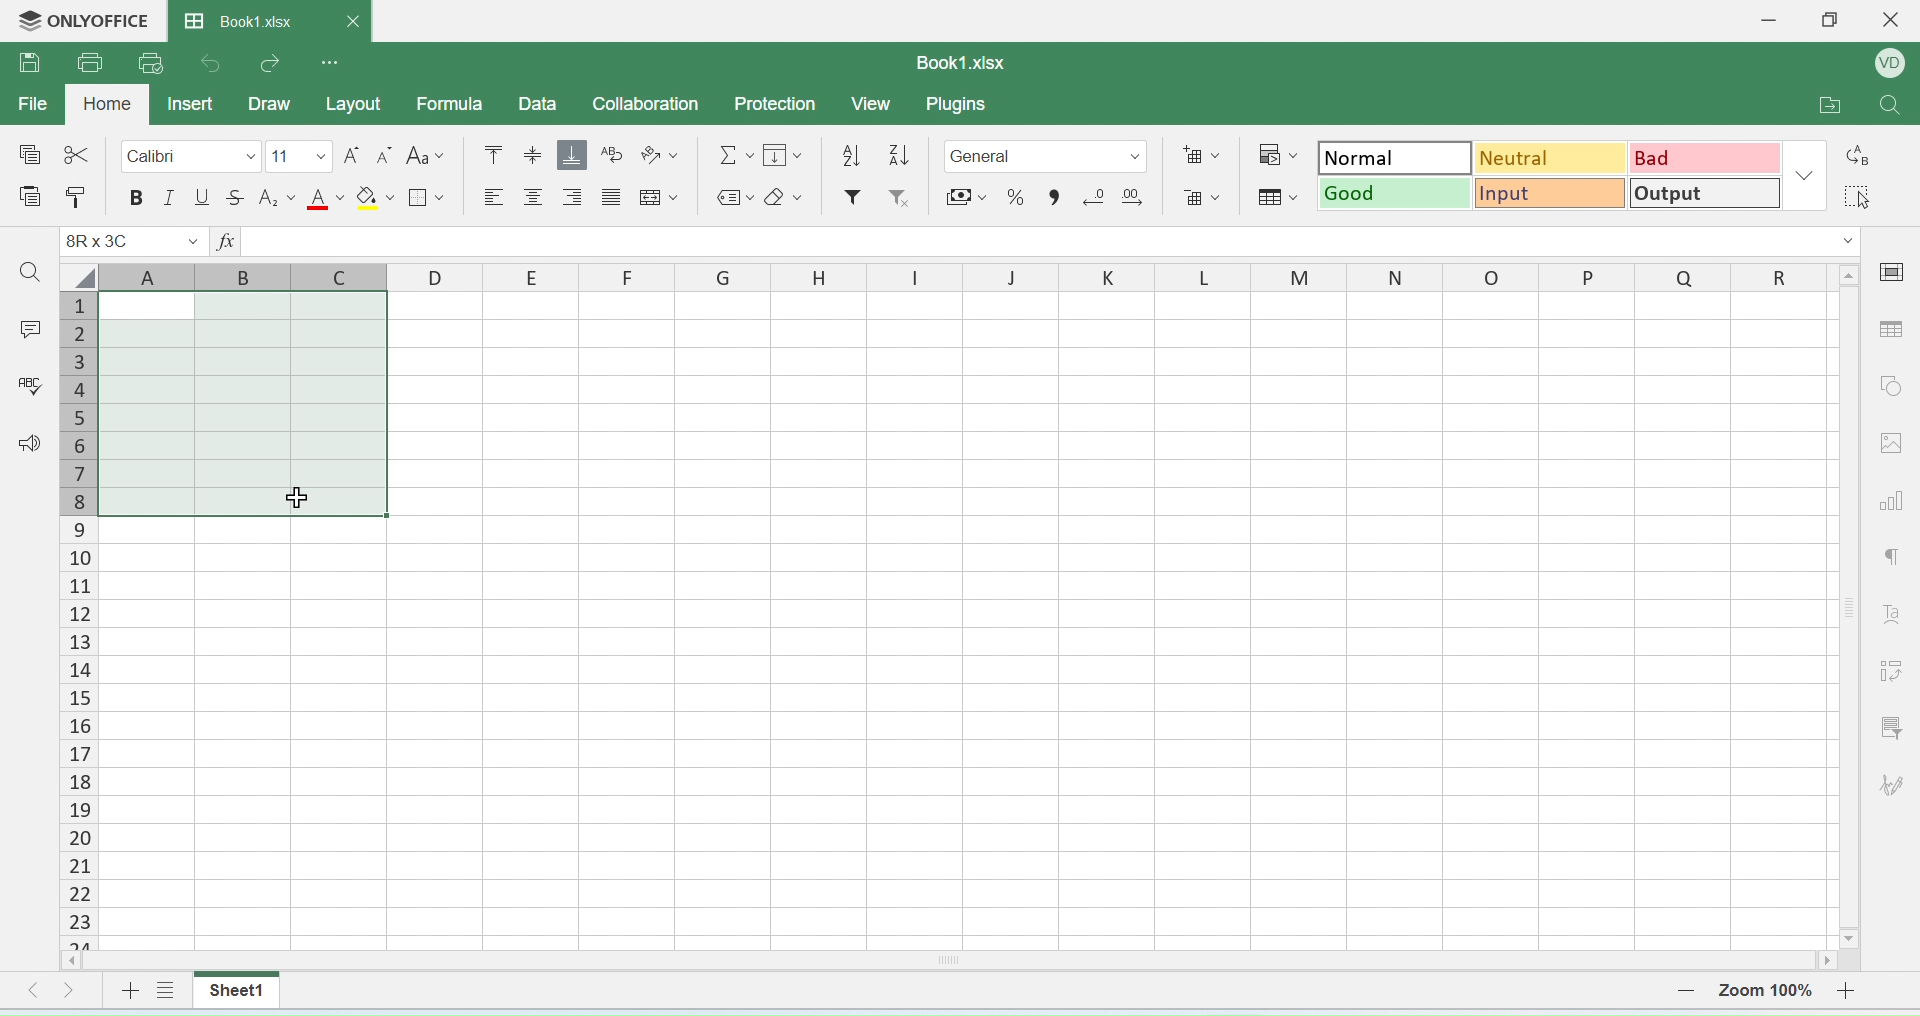 This screenshot has width=1920, height=1016. Describe the element at coordinates (1830, 108) in the screenshot. I see `open folder` at that location.